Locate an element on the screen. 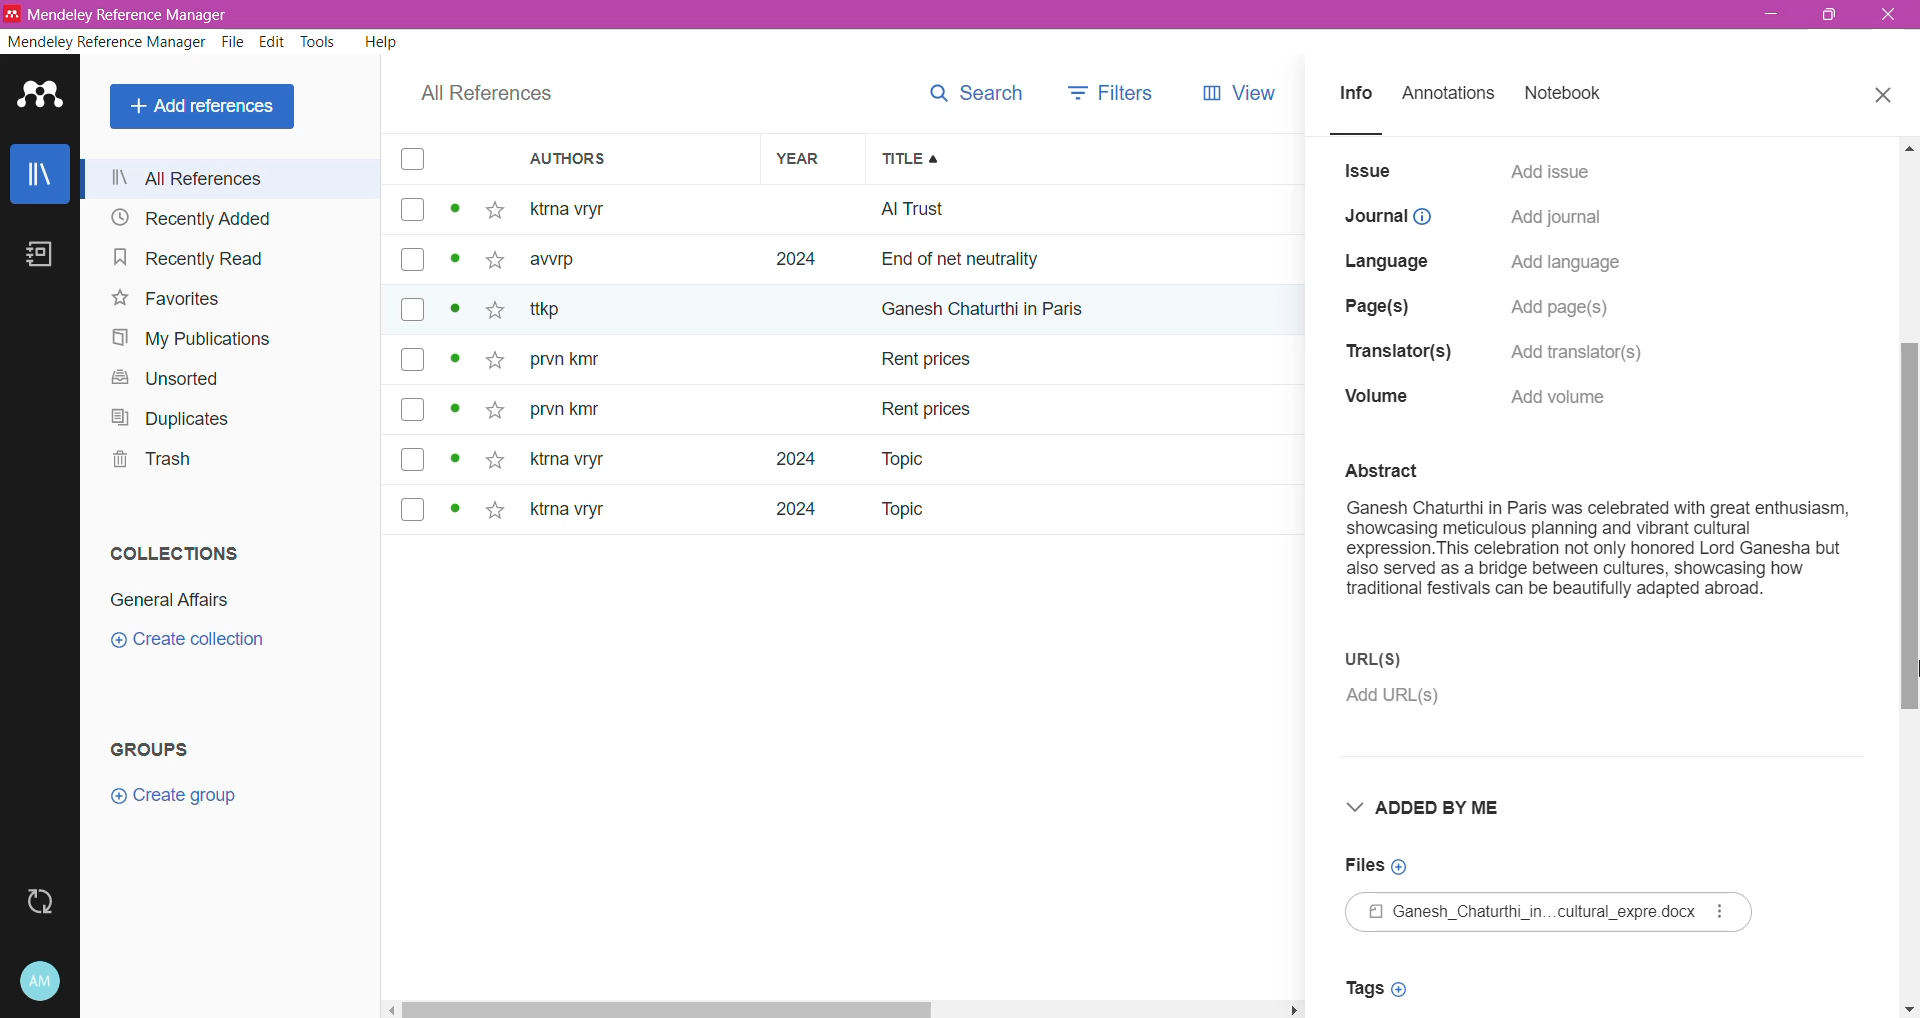  URL(s) is located at coordinates (1413, 659).